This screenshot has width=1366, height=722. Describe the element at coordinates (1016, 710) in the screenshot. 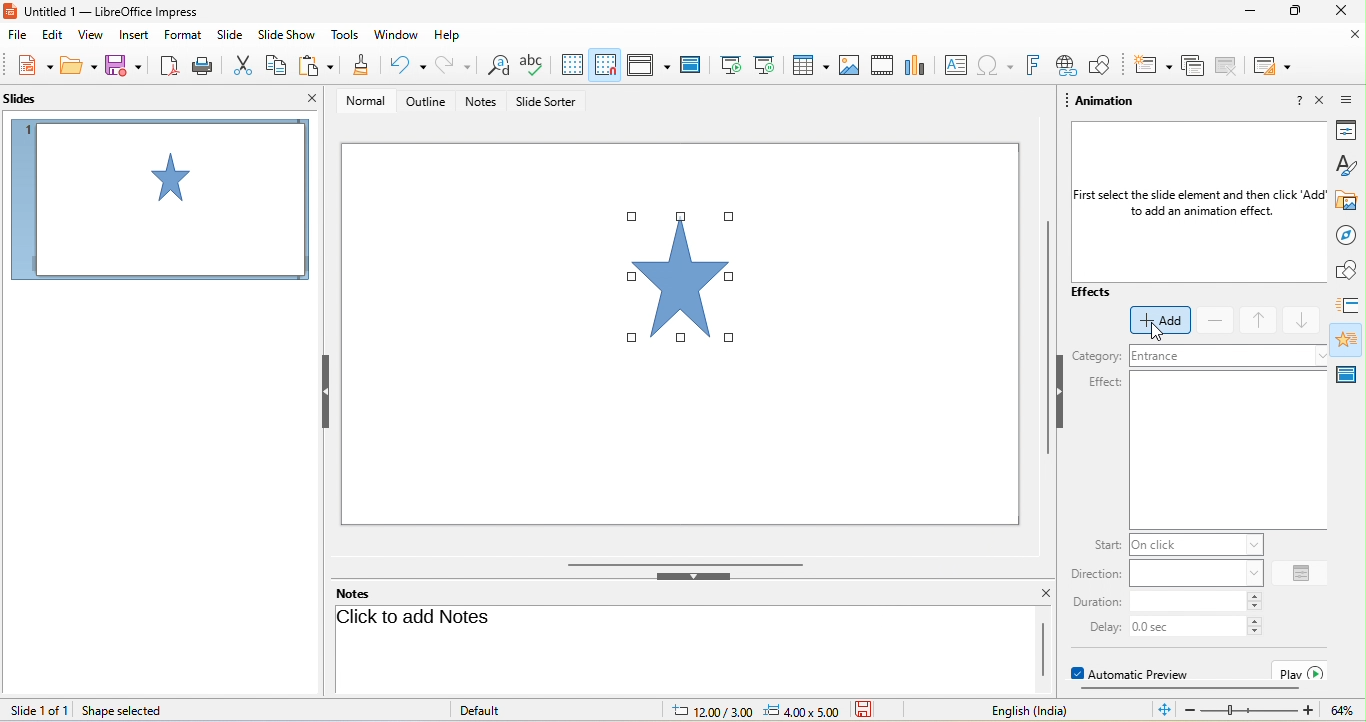

I see `text language` at that location.